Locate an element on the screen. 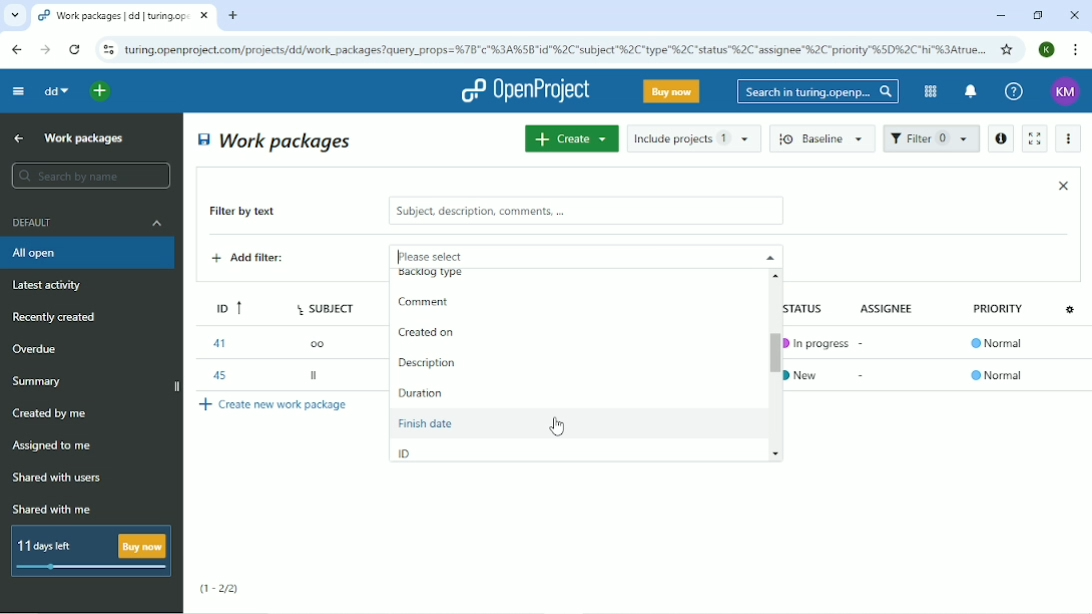 The width and height of the screenshot is (1092, 614). Summary is located at coordinates (40, 381).